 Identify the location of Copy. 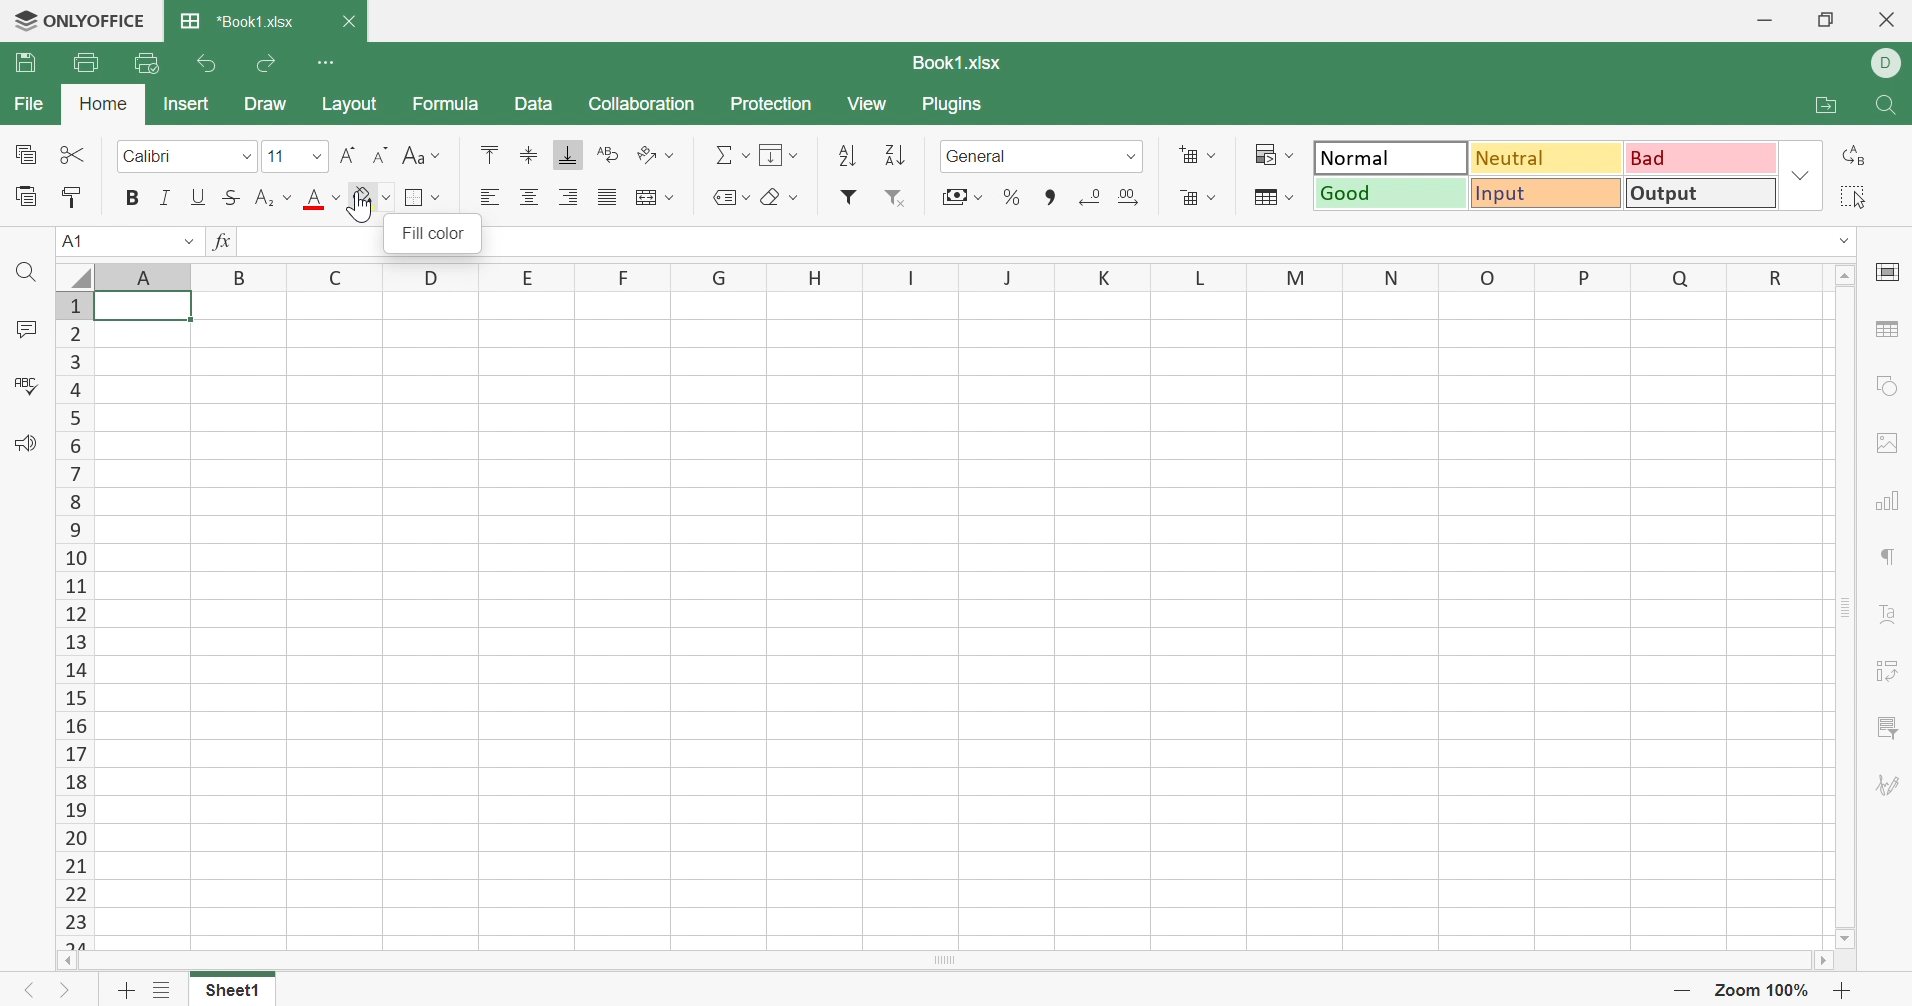
(23, 151).